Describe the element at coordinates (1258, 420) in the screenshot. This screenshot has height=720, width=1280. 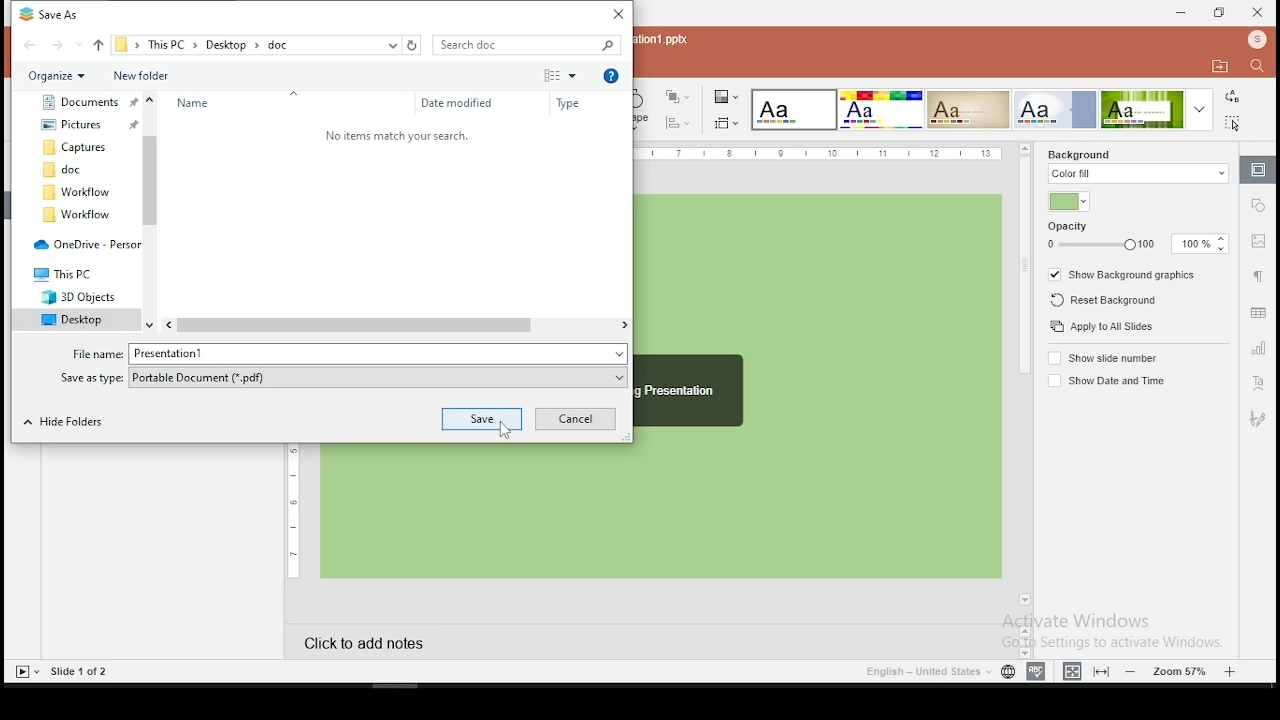
I see `Signature settings` at that location.